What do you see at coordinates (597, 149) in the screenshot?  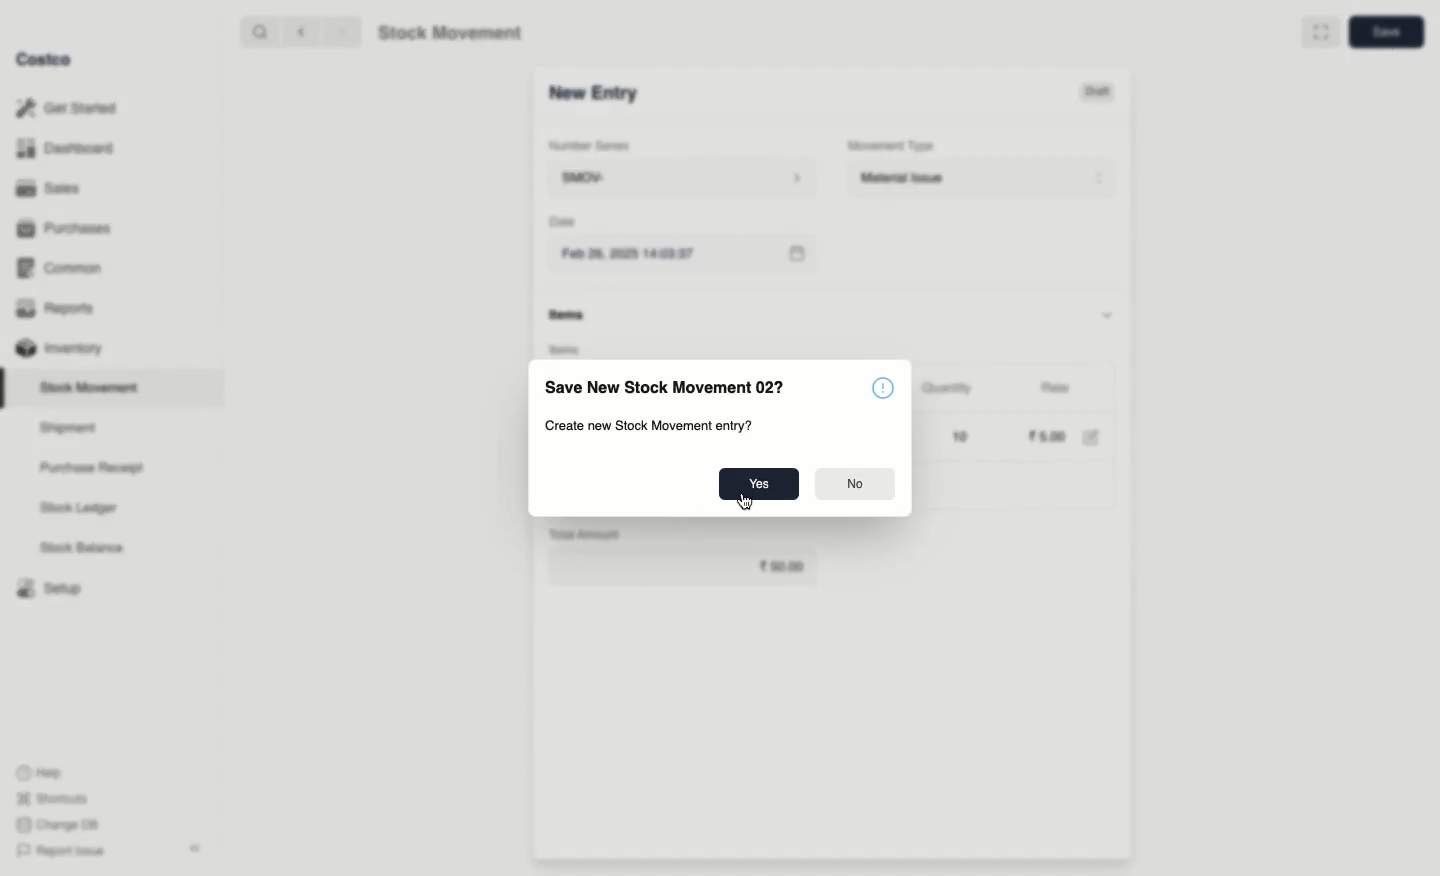 I see `Number Series` at bounding box center [597, 149].